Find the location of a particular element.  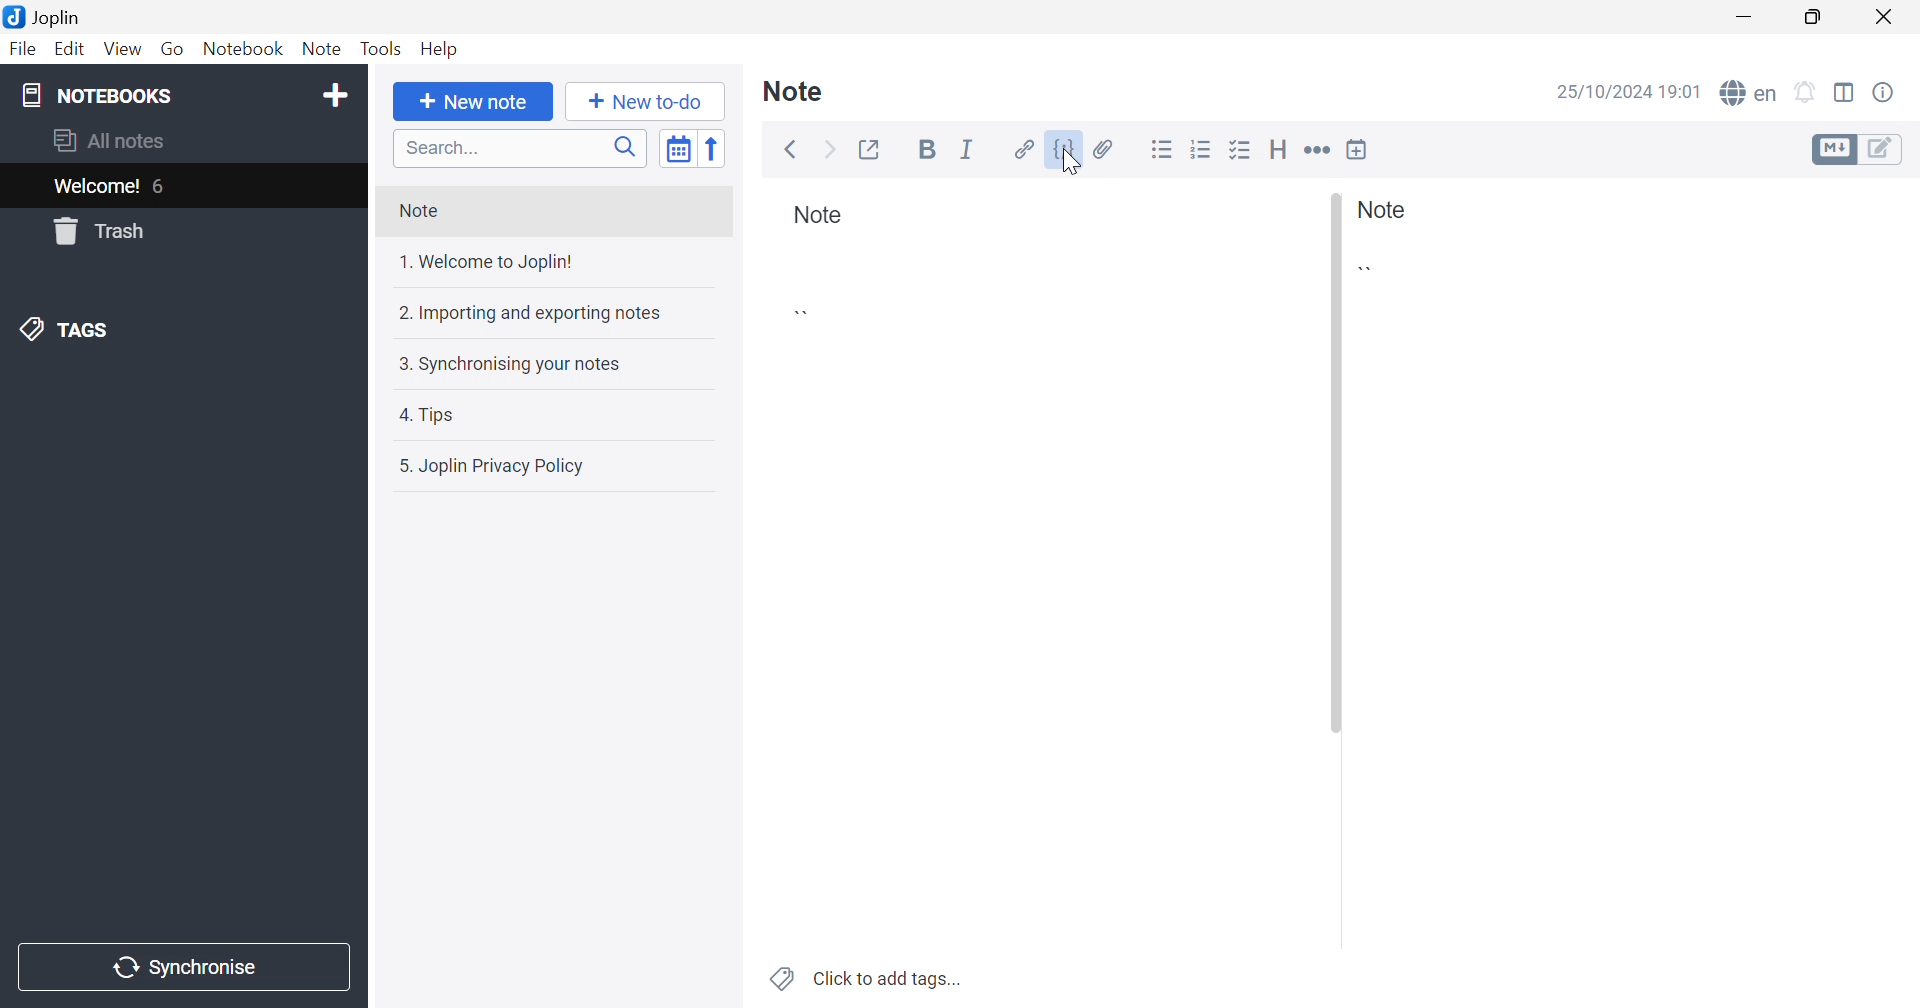

Reverse sort order is located at coordinates (715, 148).